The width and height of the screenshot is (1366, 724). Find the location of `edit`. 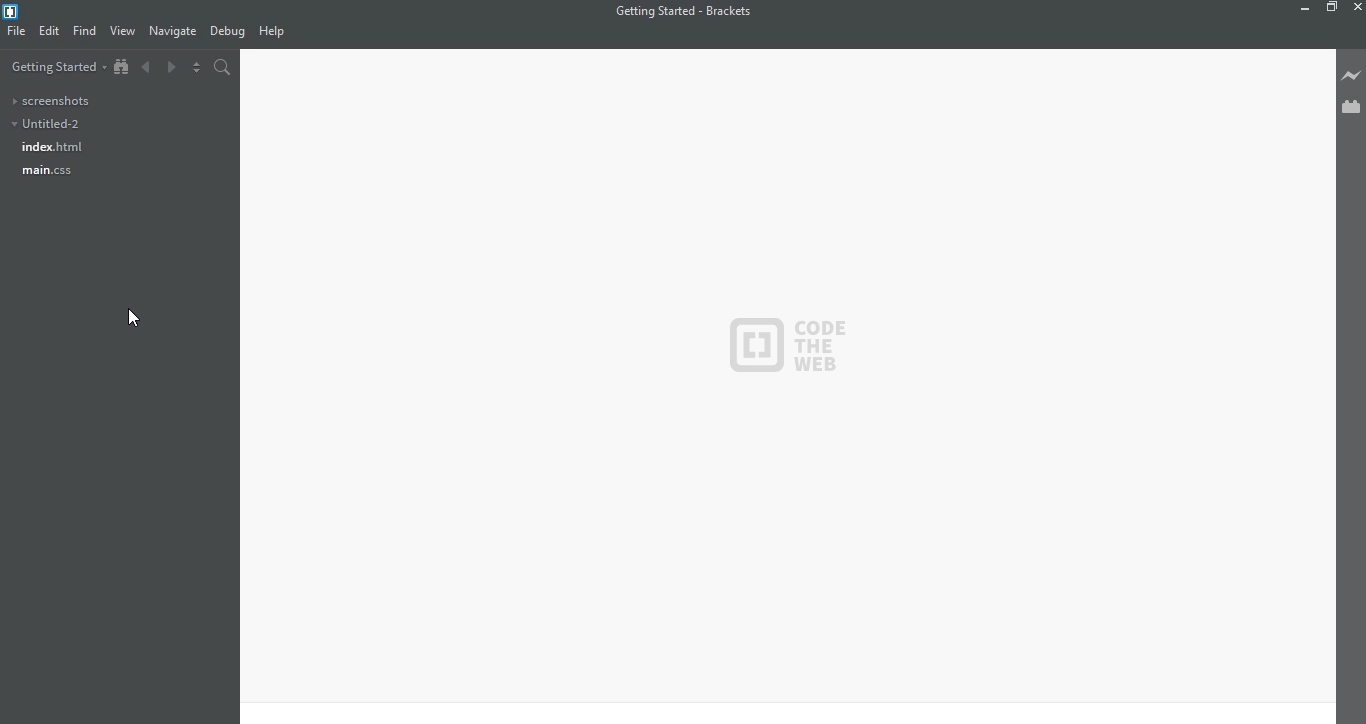

edit is located at coordinates (52, 32).